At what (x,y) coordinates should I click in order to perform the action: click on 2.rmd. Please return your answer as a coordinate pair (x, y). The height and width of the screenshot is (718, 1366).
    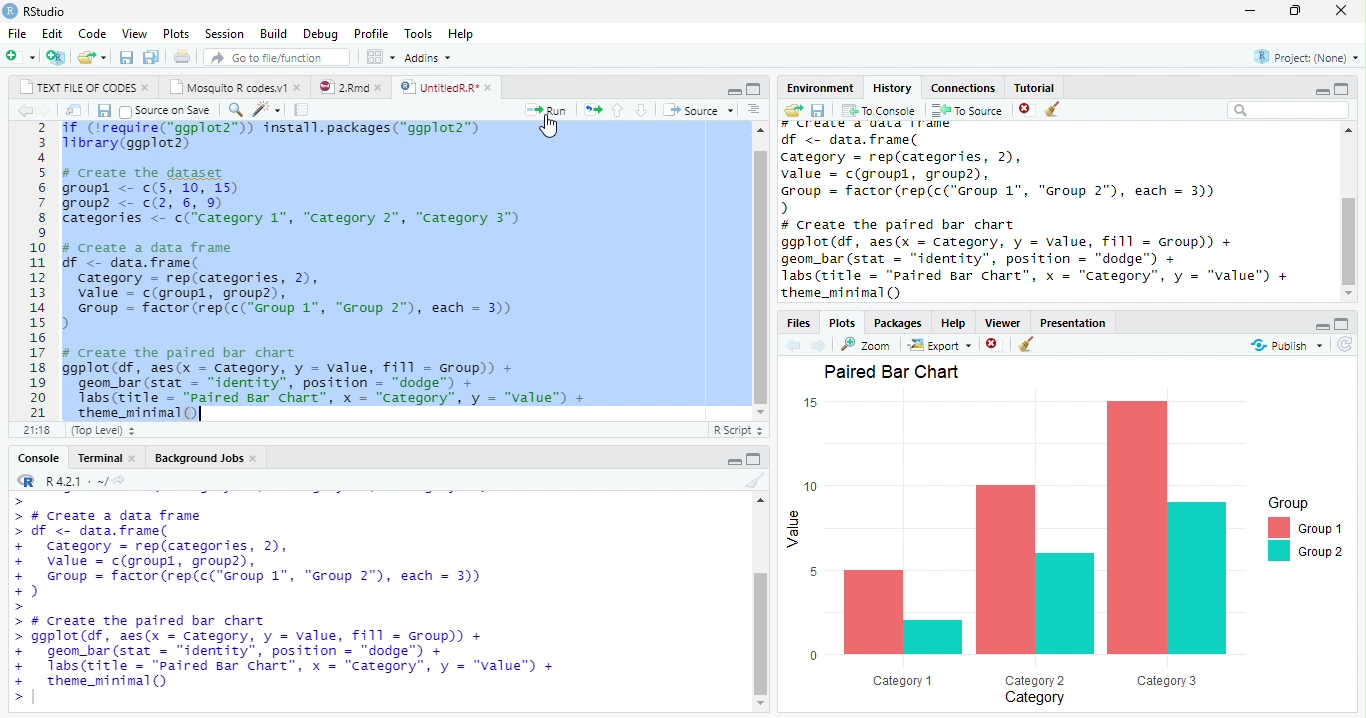
    Looking at the image, I should click on (344, 87).